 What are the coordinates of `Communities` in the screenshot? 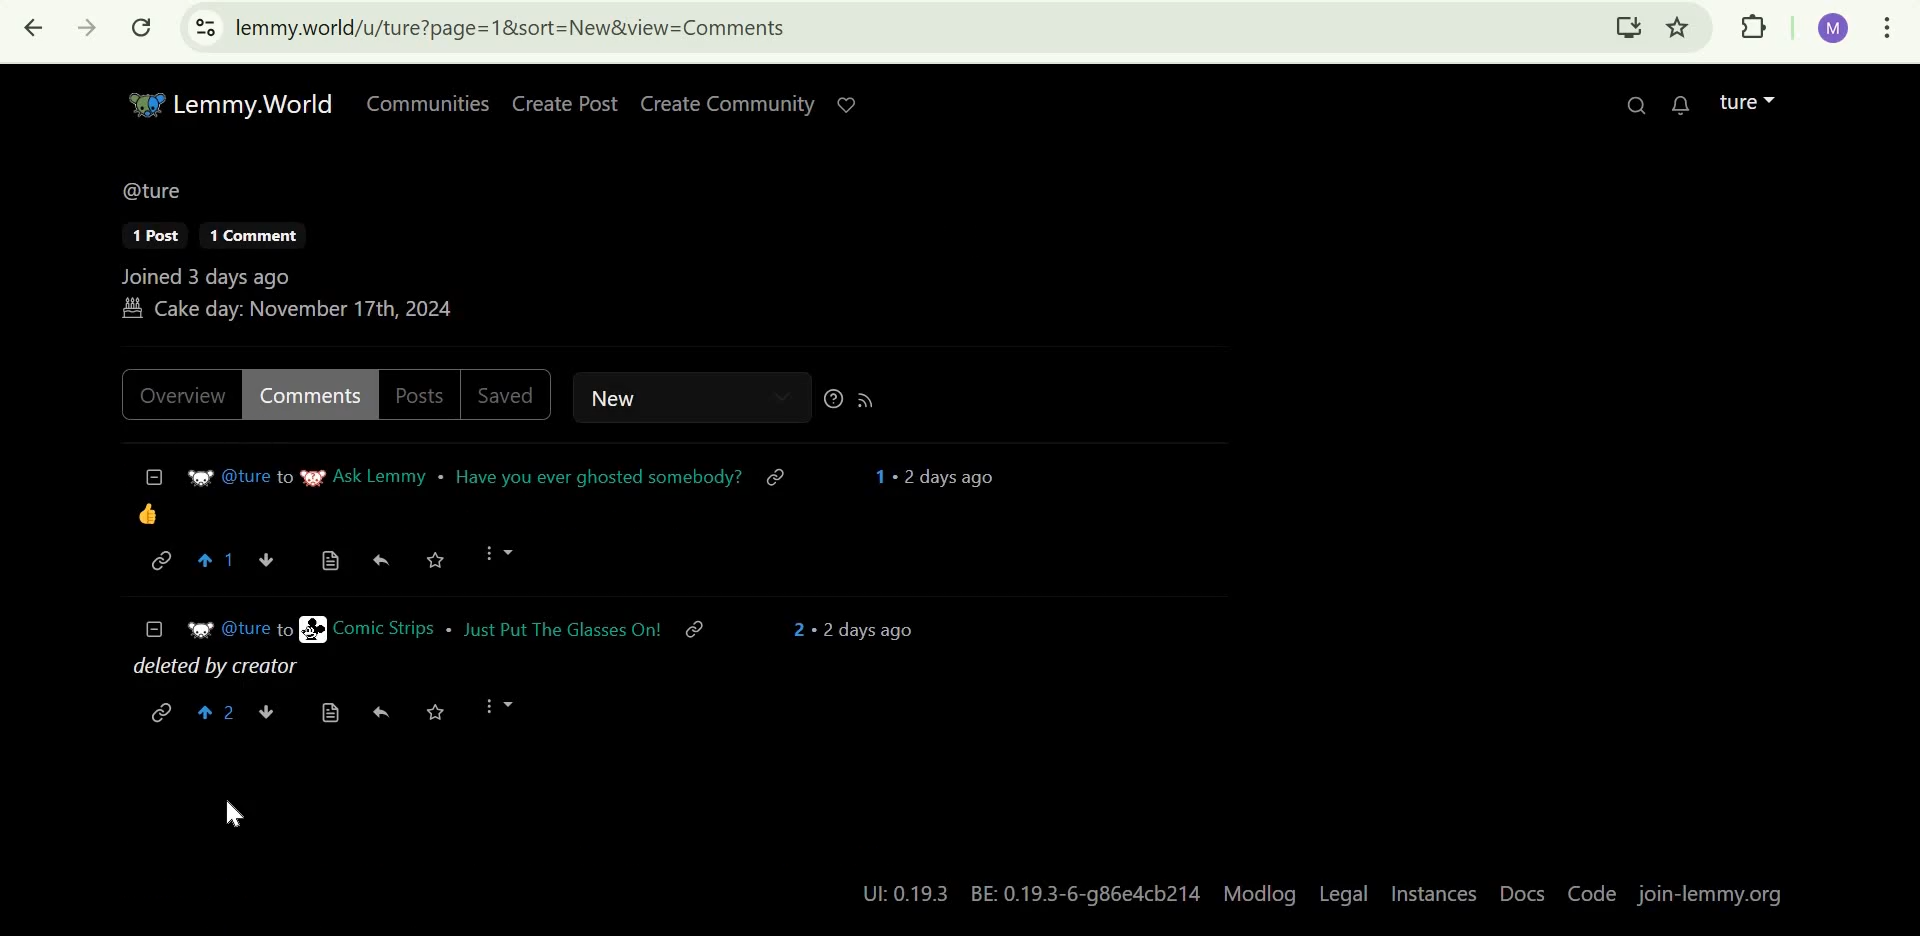 It's located at (422, 102).